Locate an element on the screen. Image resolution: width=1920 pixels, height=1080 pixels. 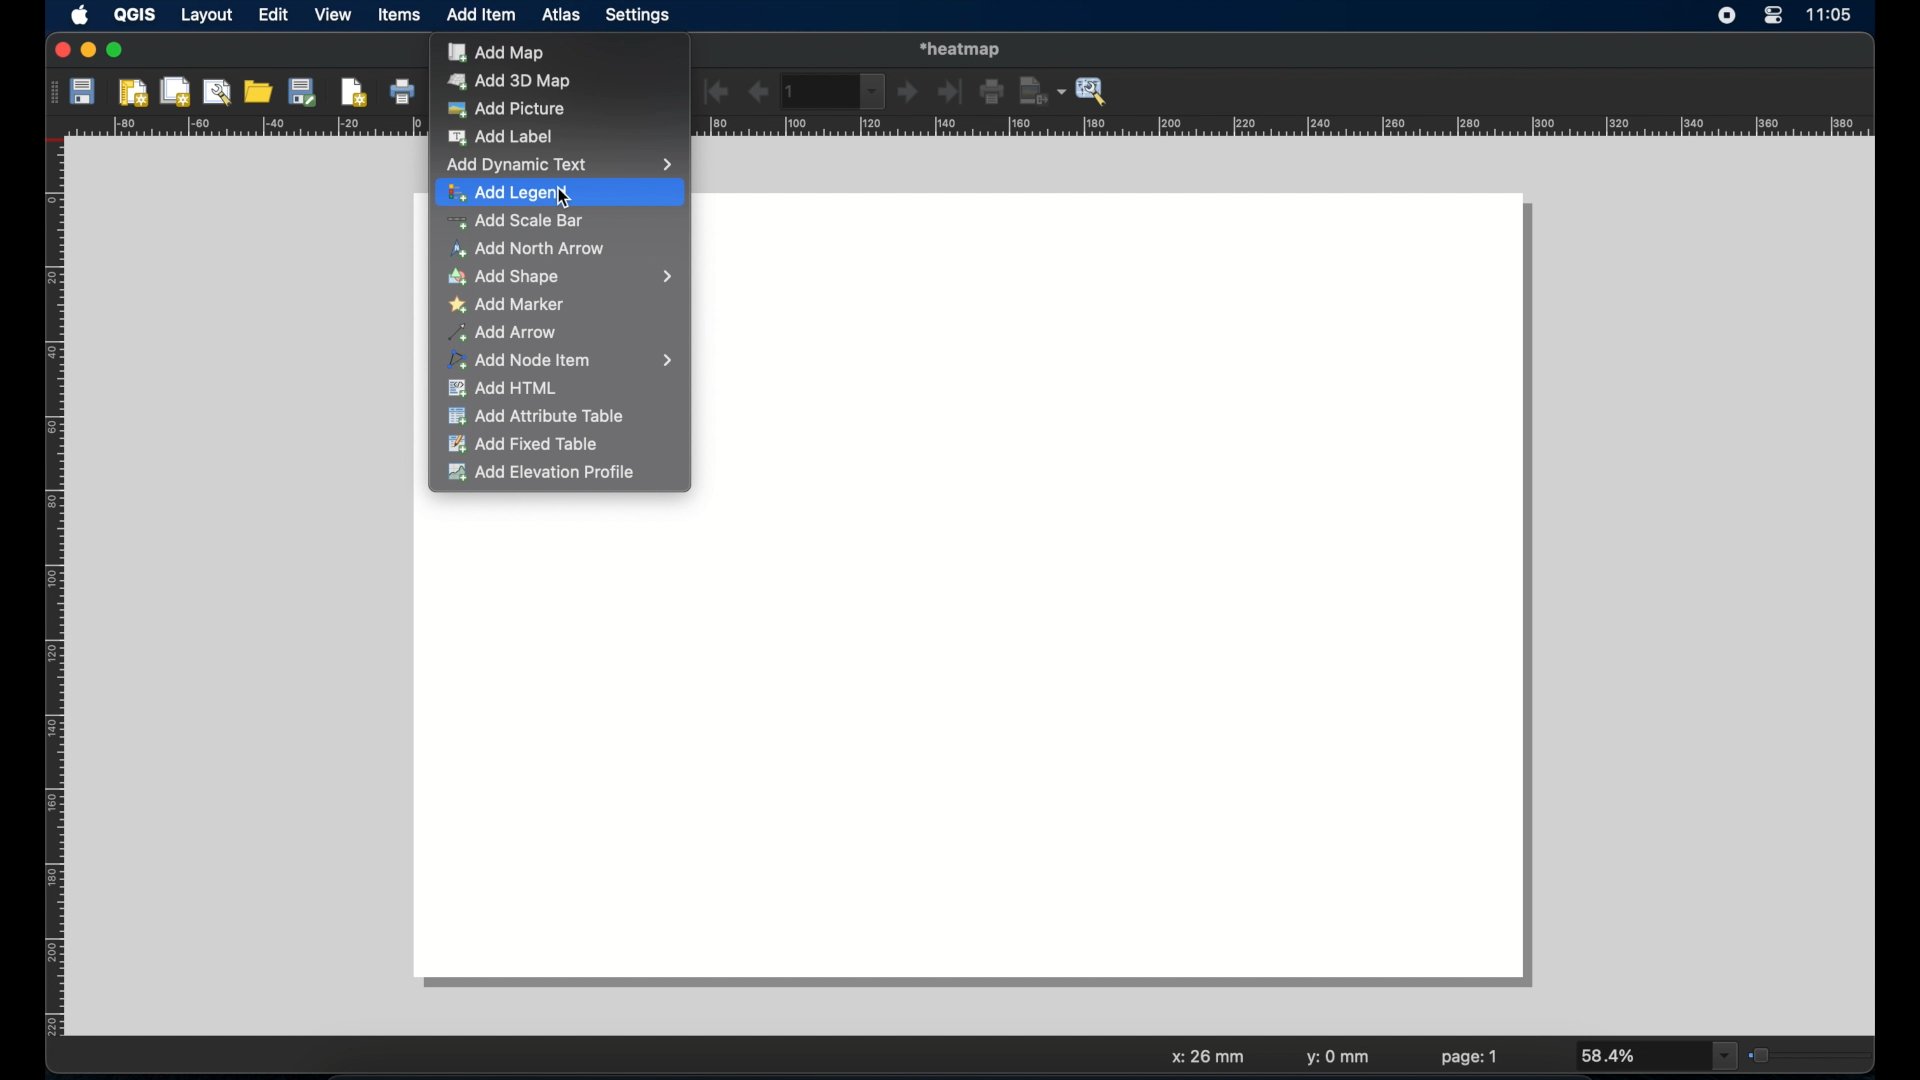
add shape menu is located at coordinates (560, 277).